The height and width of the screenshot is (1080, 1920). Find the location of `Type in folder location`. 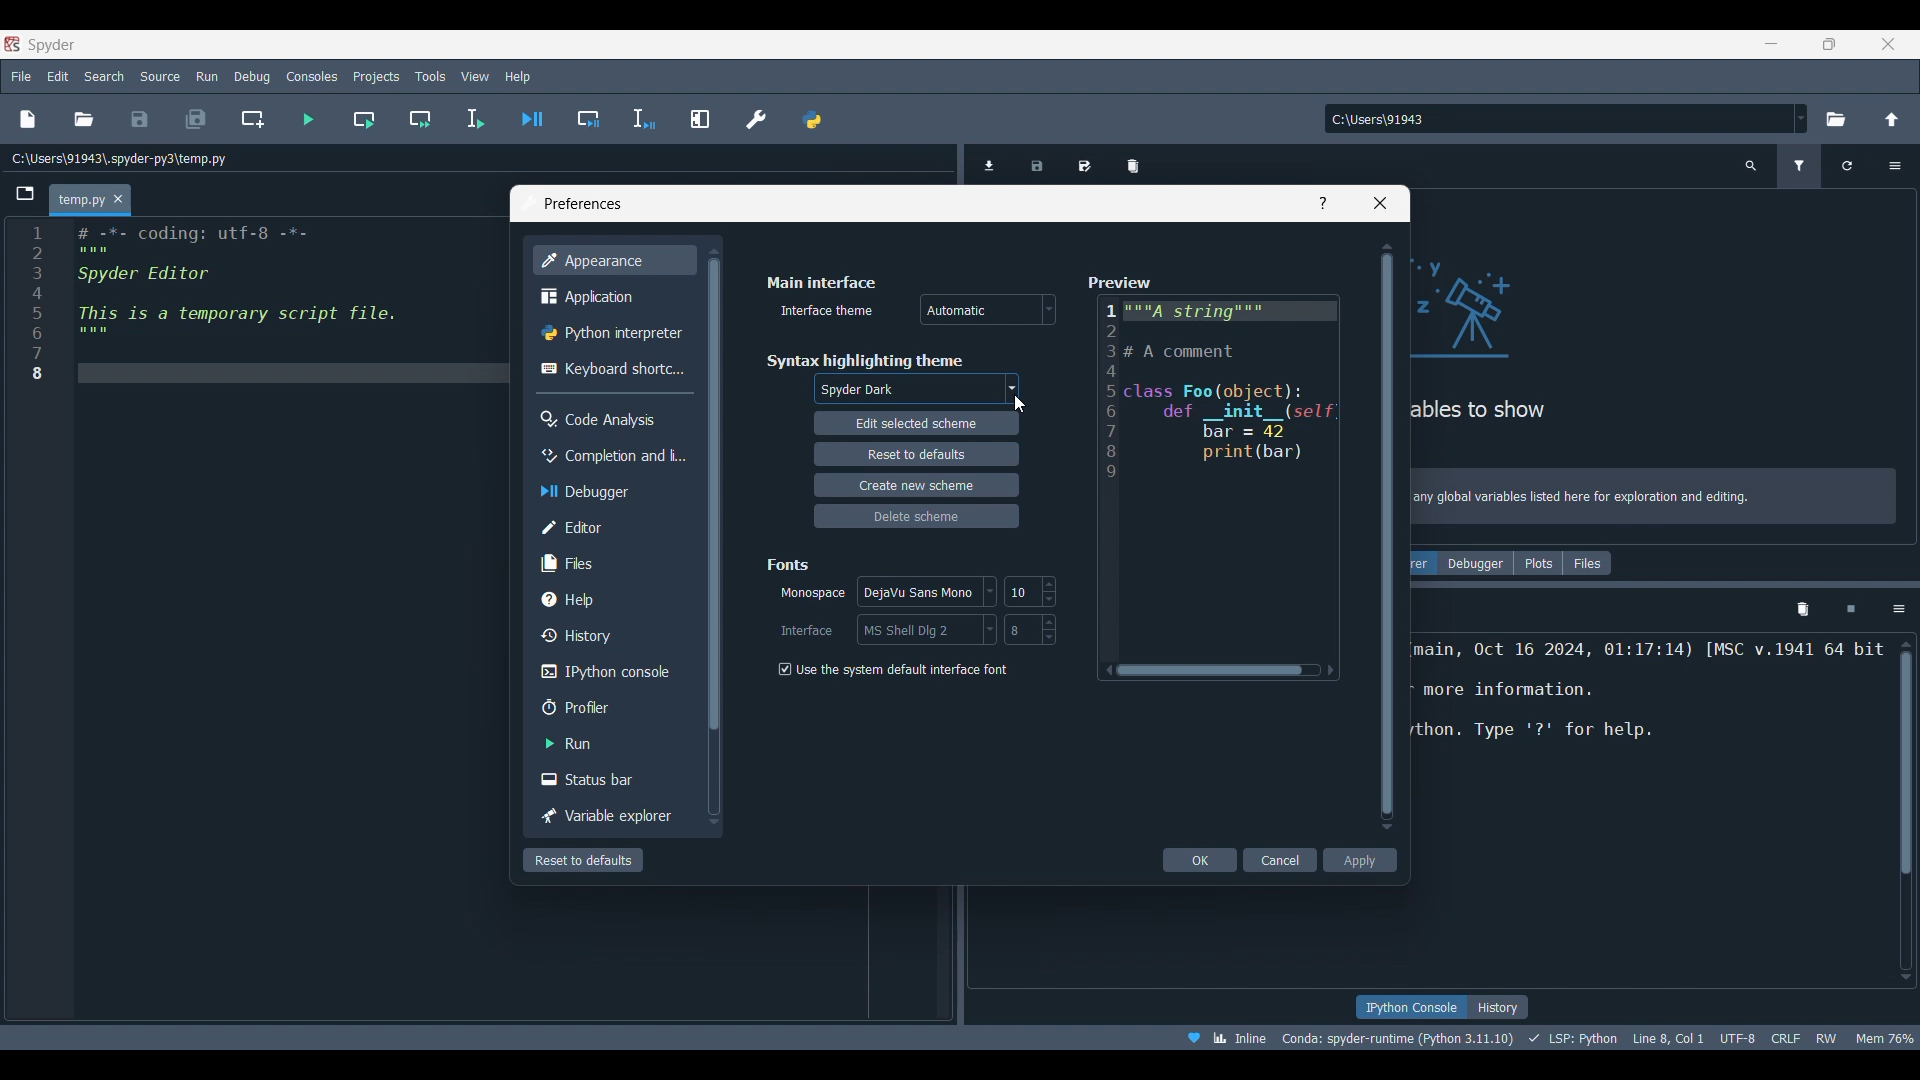

Type in folder location is located at coordinates (1558, 119).